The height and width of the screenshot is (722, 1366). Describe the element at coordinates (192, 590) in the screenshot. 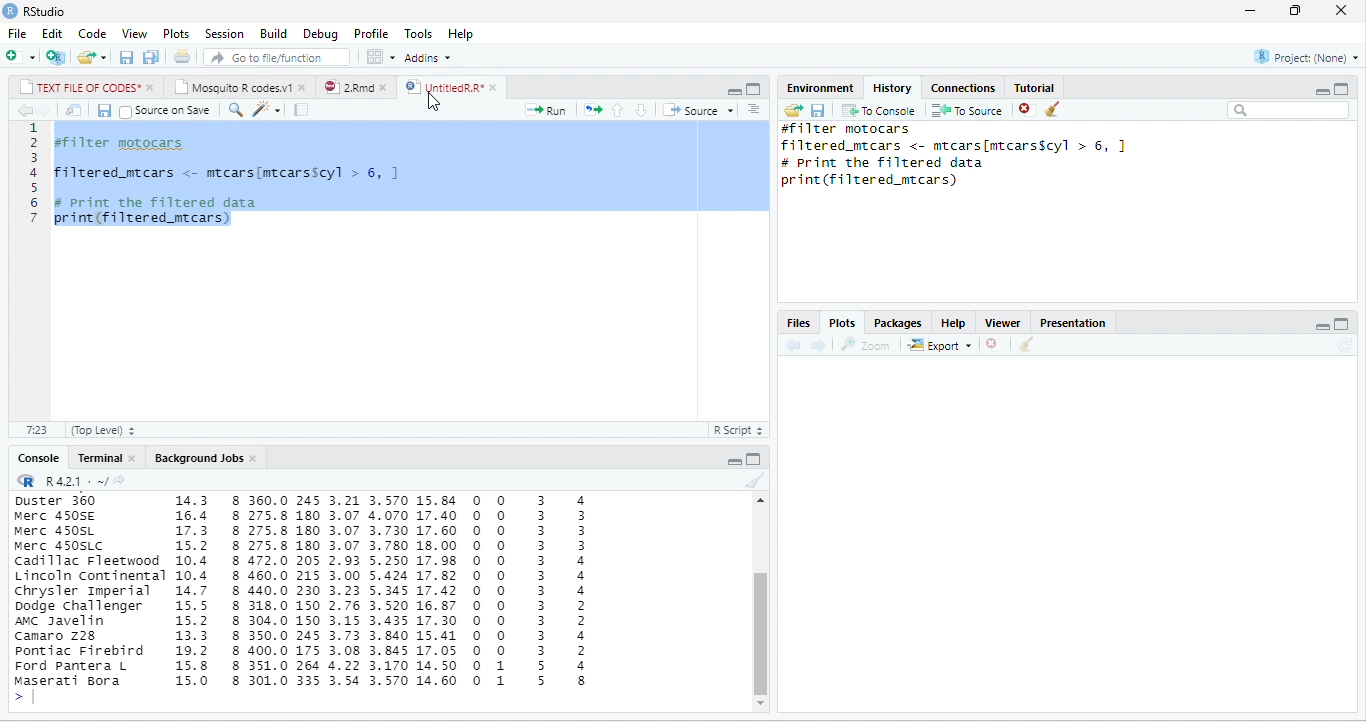

I see `14.3  16.4  17.3 15.2. 10.4  10.4  14.7  15.5. 15.2. 13.3. 19.2. 15.8. 15.0` at that location.